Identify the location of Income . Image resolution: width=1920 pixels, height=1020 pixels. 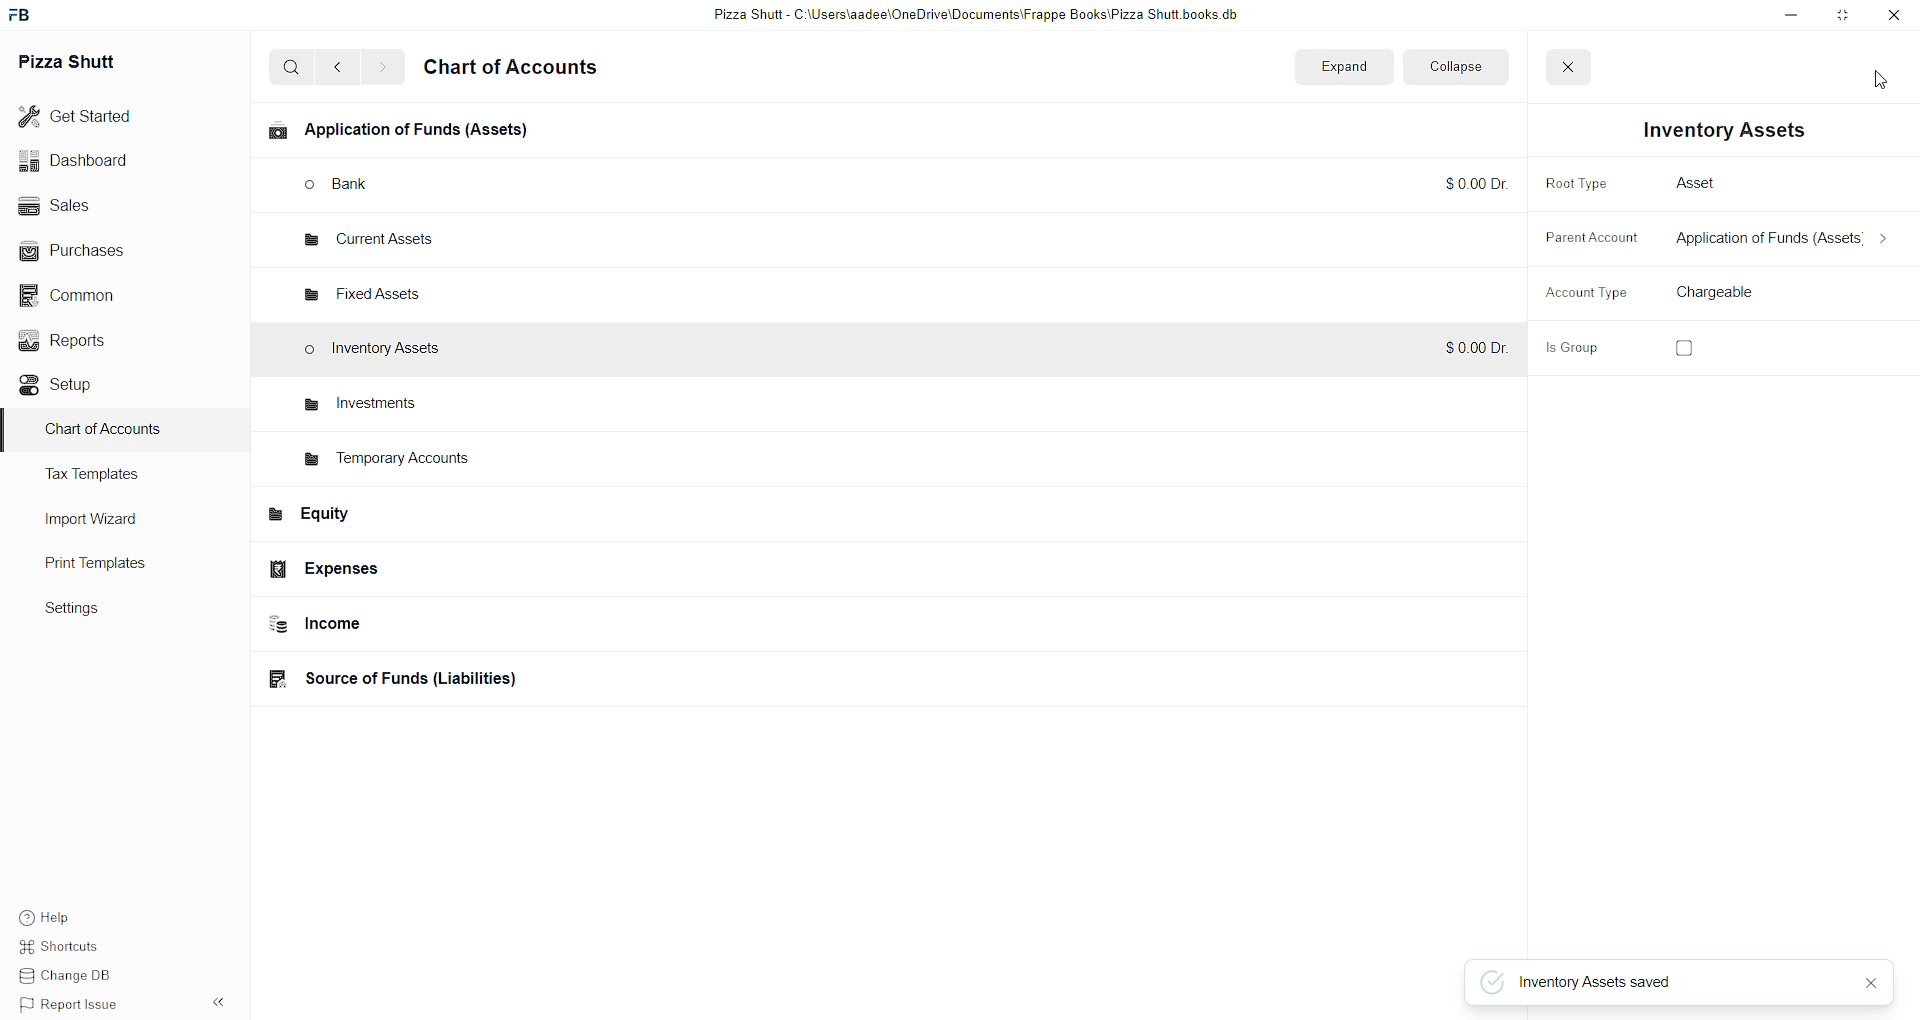
(421, 627).